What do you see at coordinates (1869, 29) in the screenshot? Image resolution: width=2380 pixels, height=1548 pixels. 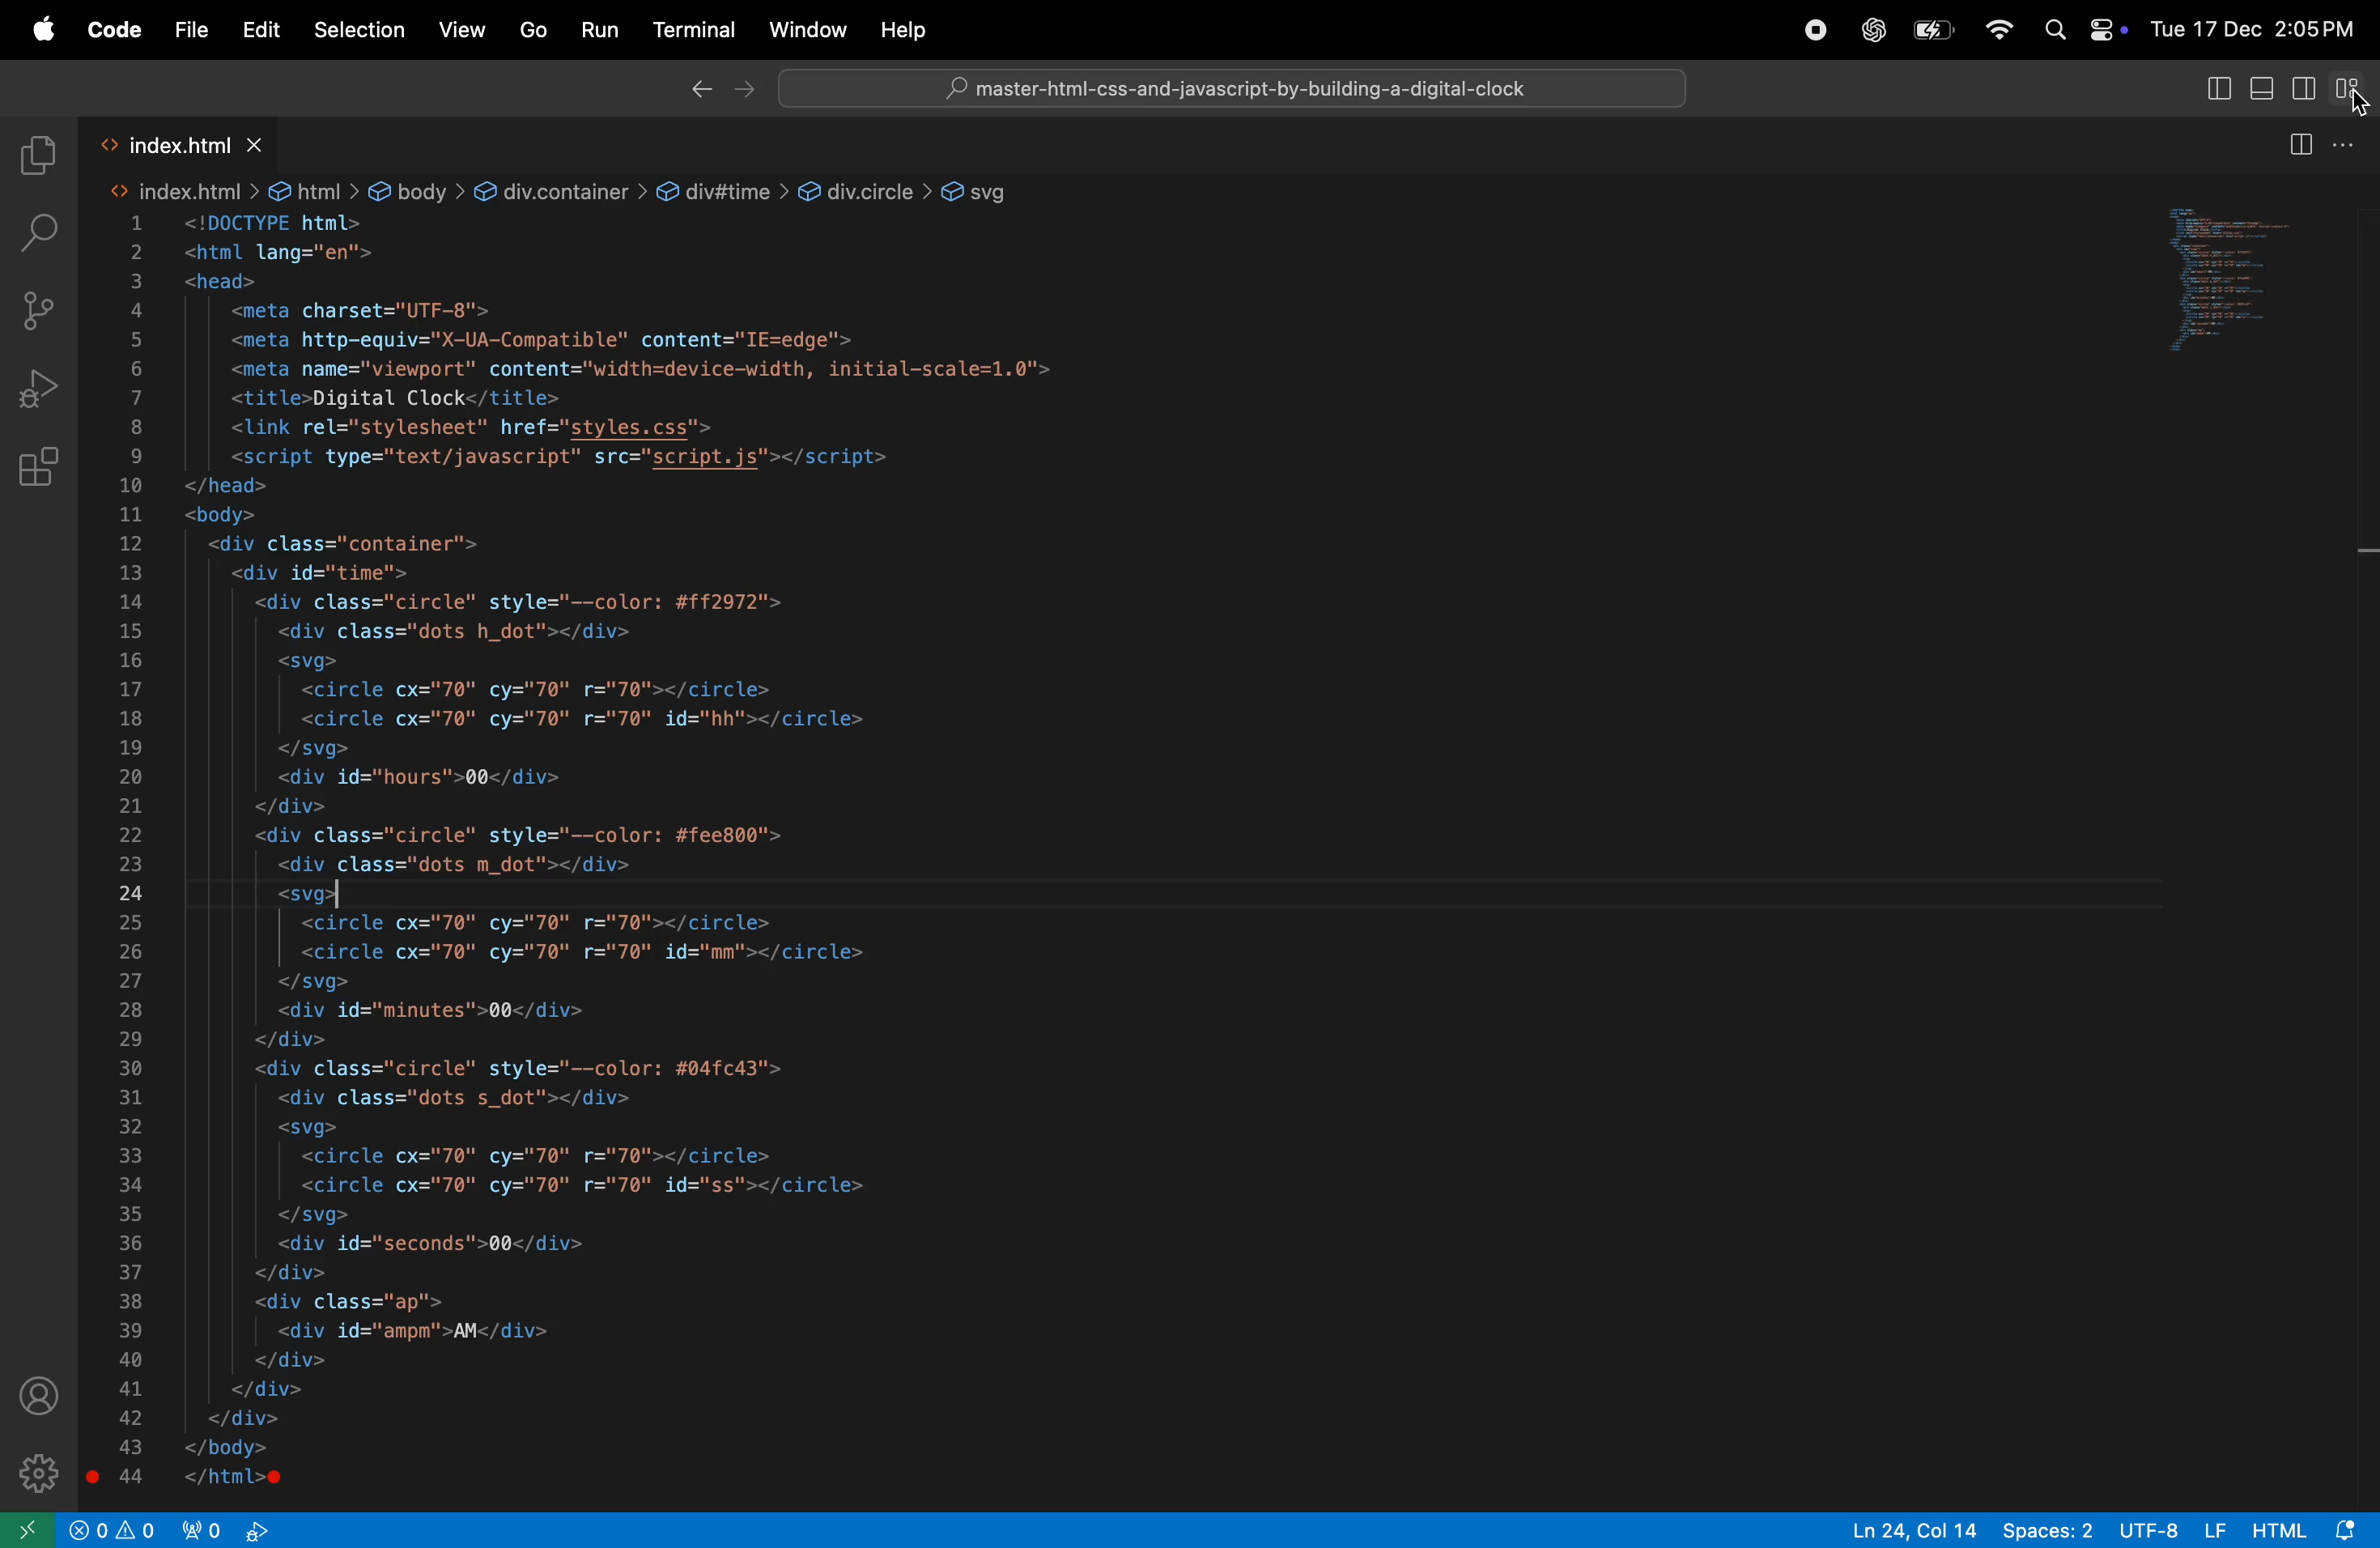 I see `chatgpt` at bounding box center [1869, 29].